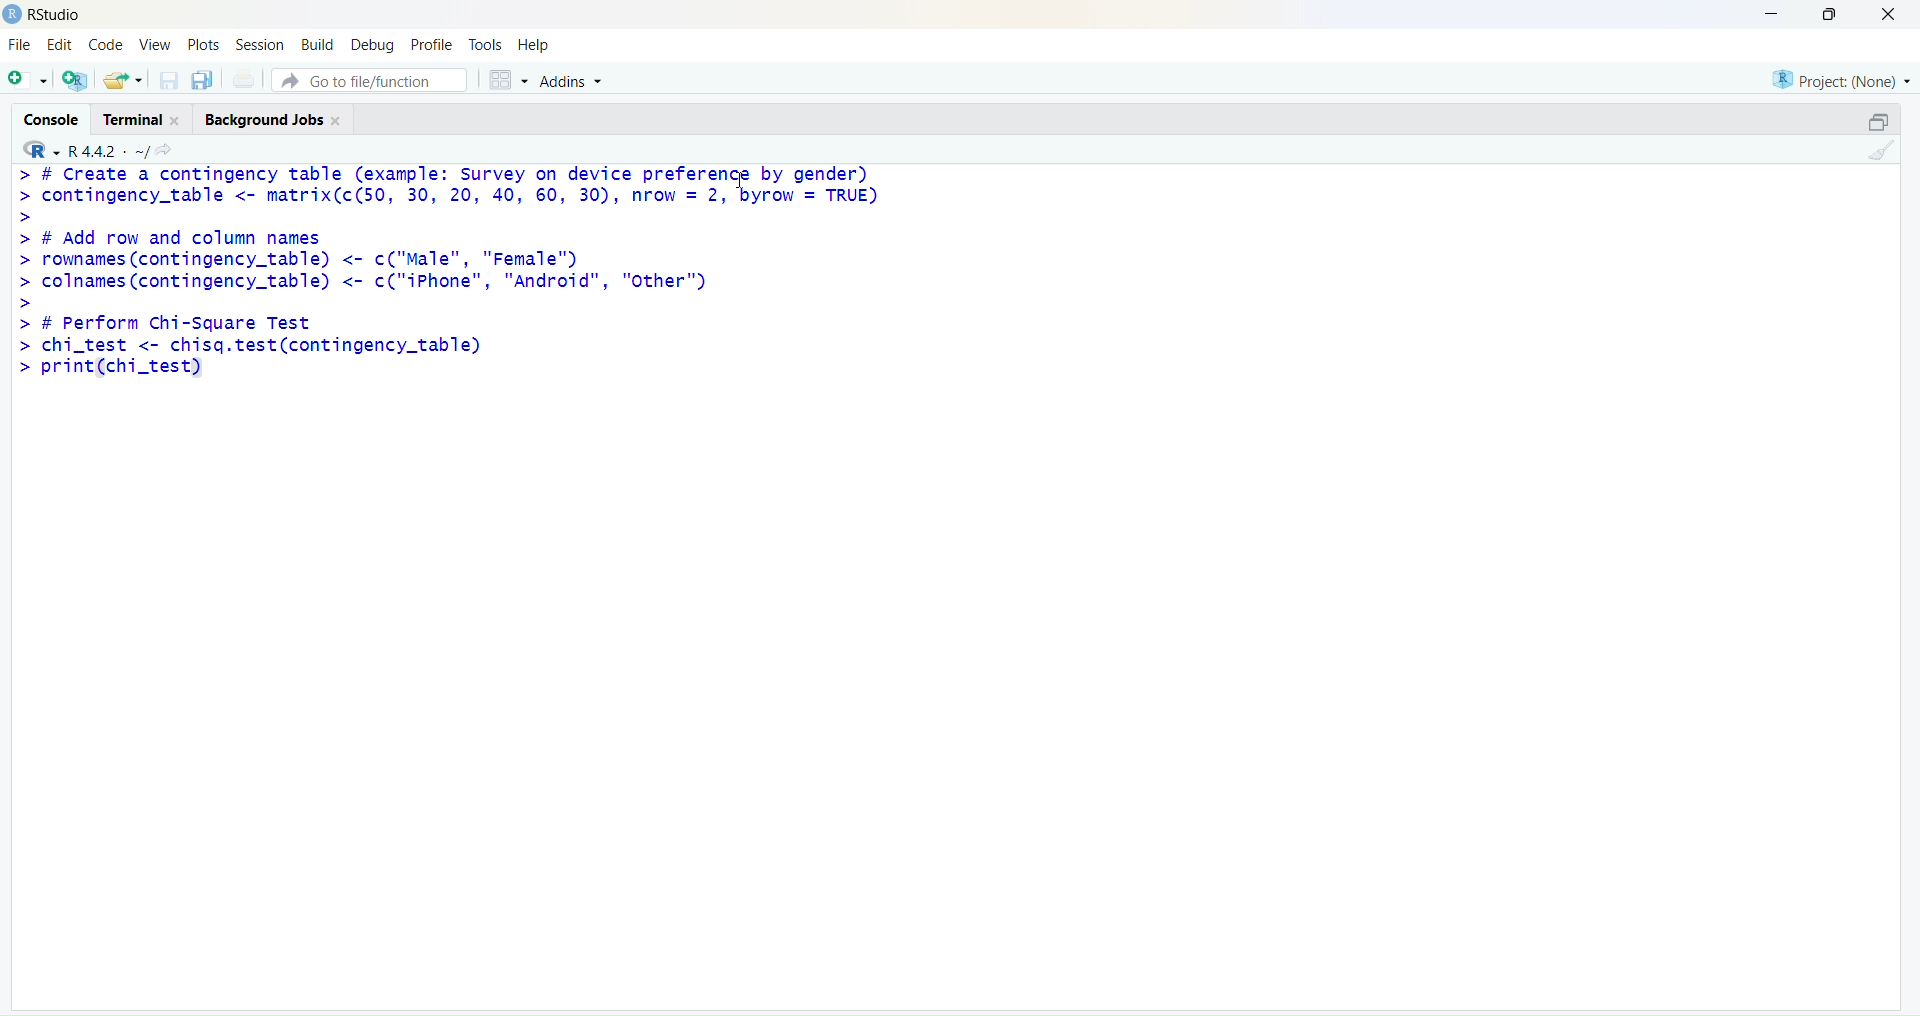 Image resolution: width=1920 pixels, height=1016 pixels. I want to click on minimise, so click(1775, 12).